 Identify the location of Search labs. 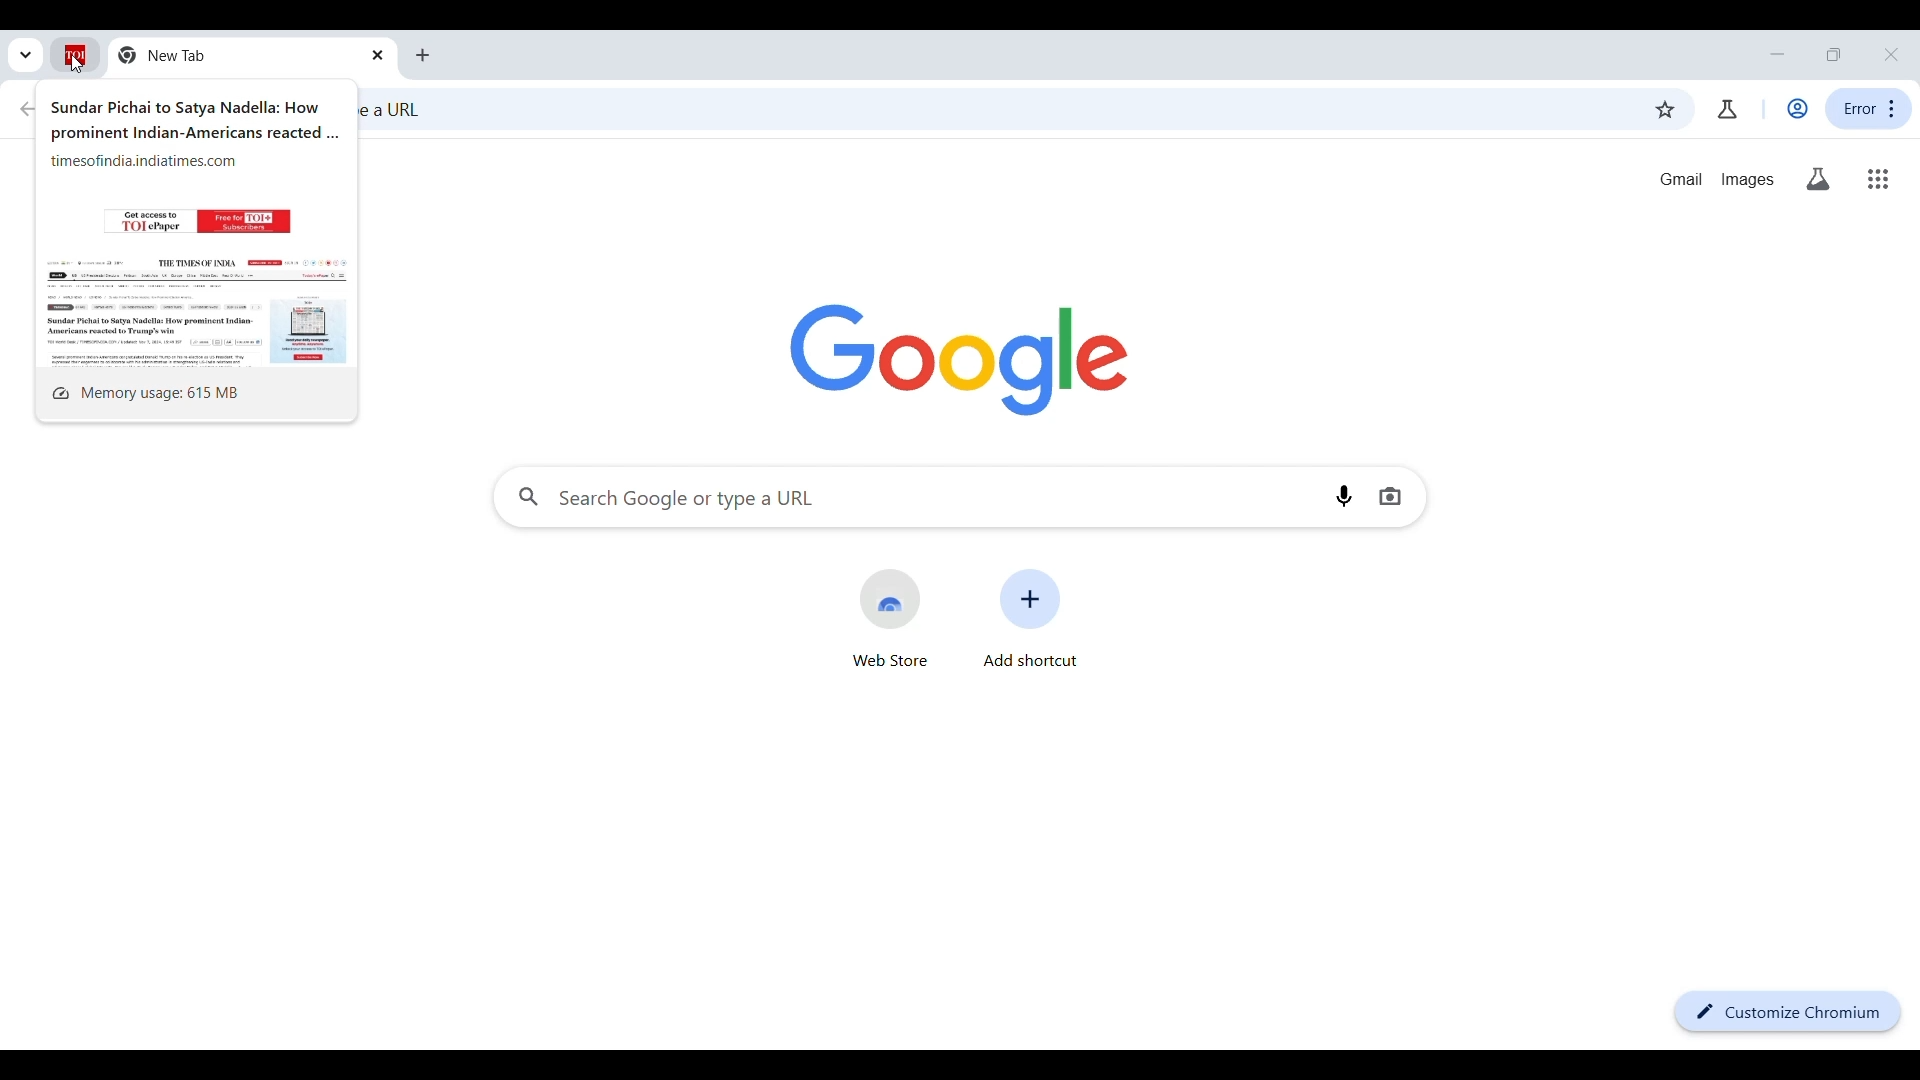
(1819, 179).